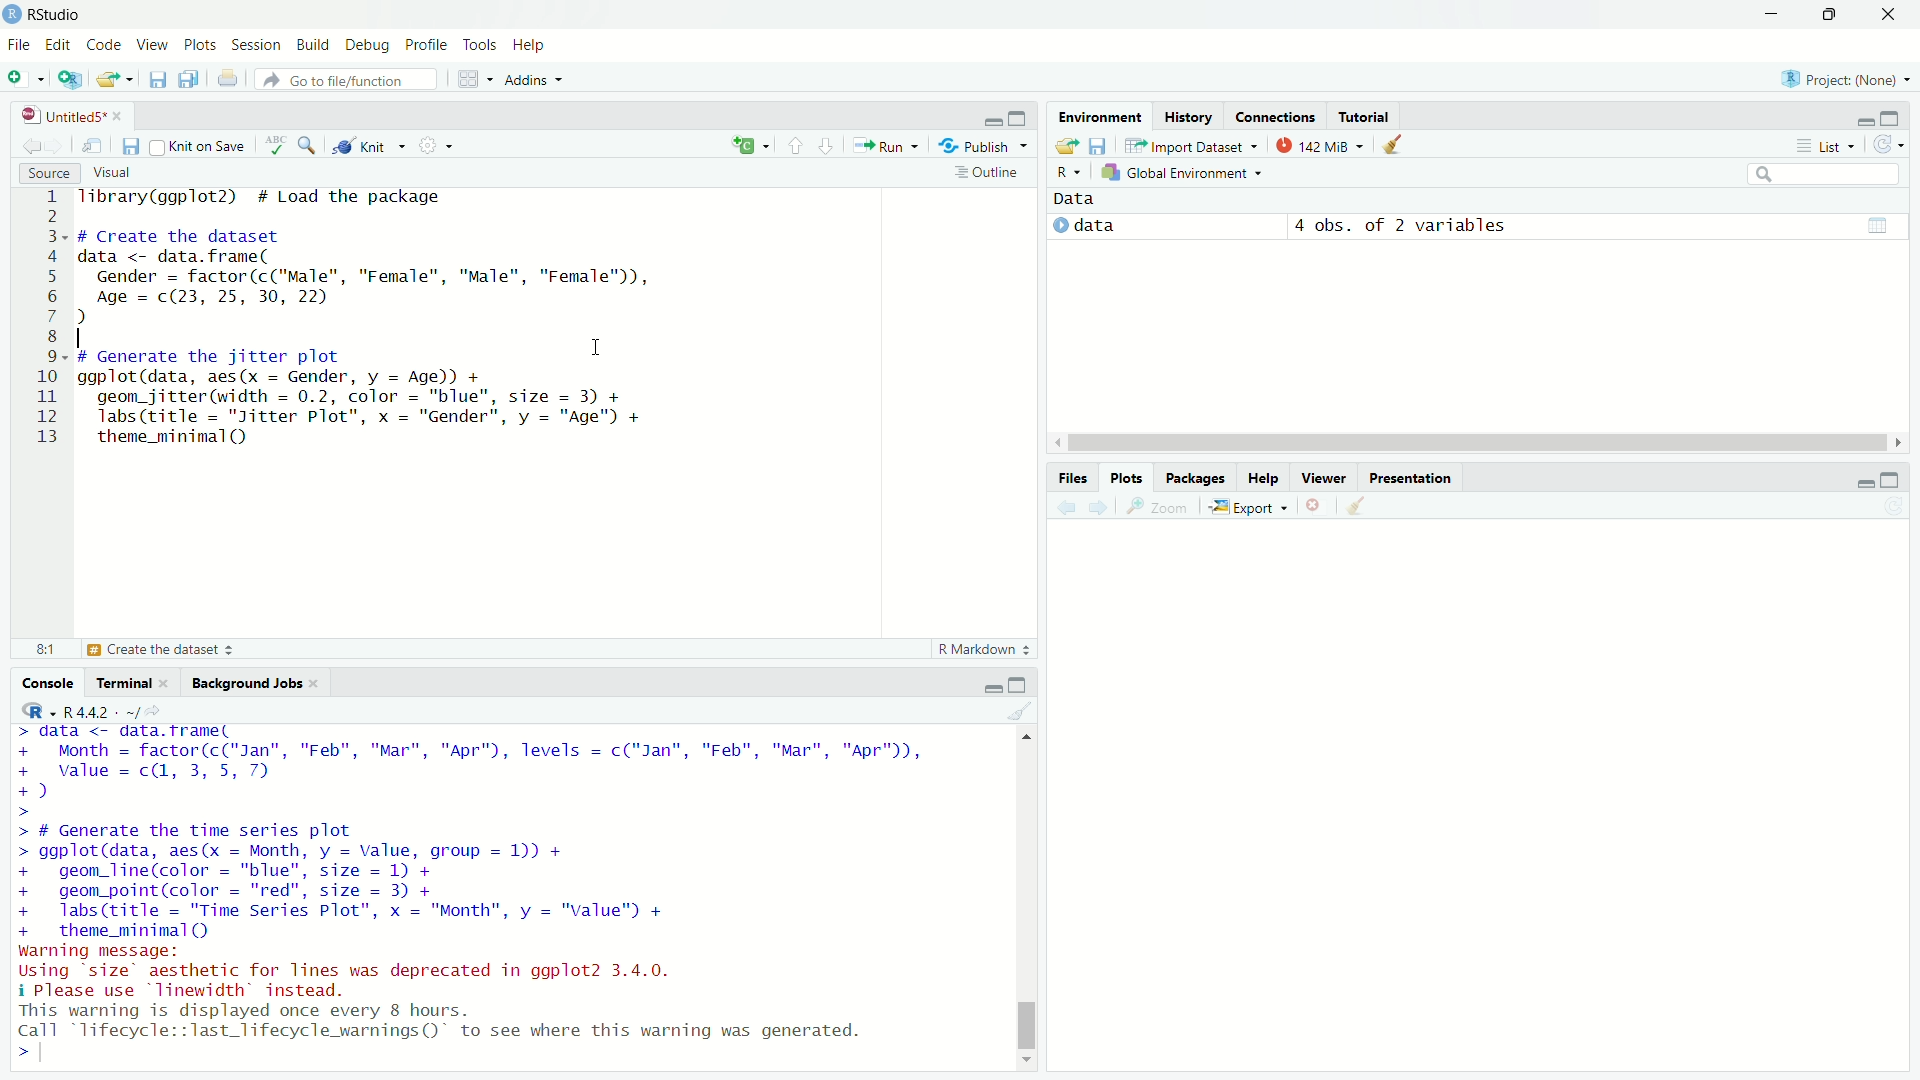 Image resolution: width=1920 pixels, height=1080 pixels. I want to click on knit on save, so click(202, 145).